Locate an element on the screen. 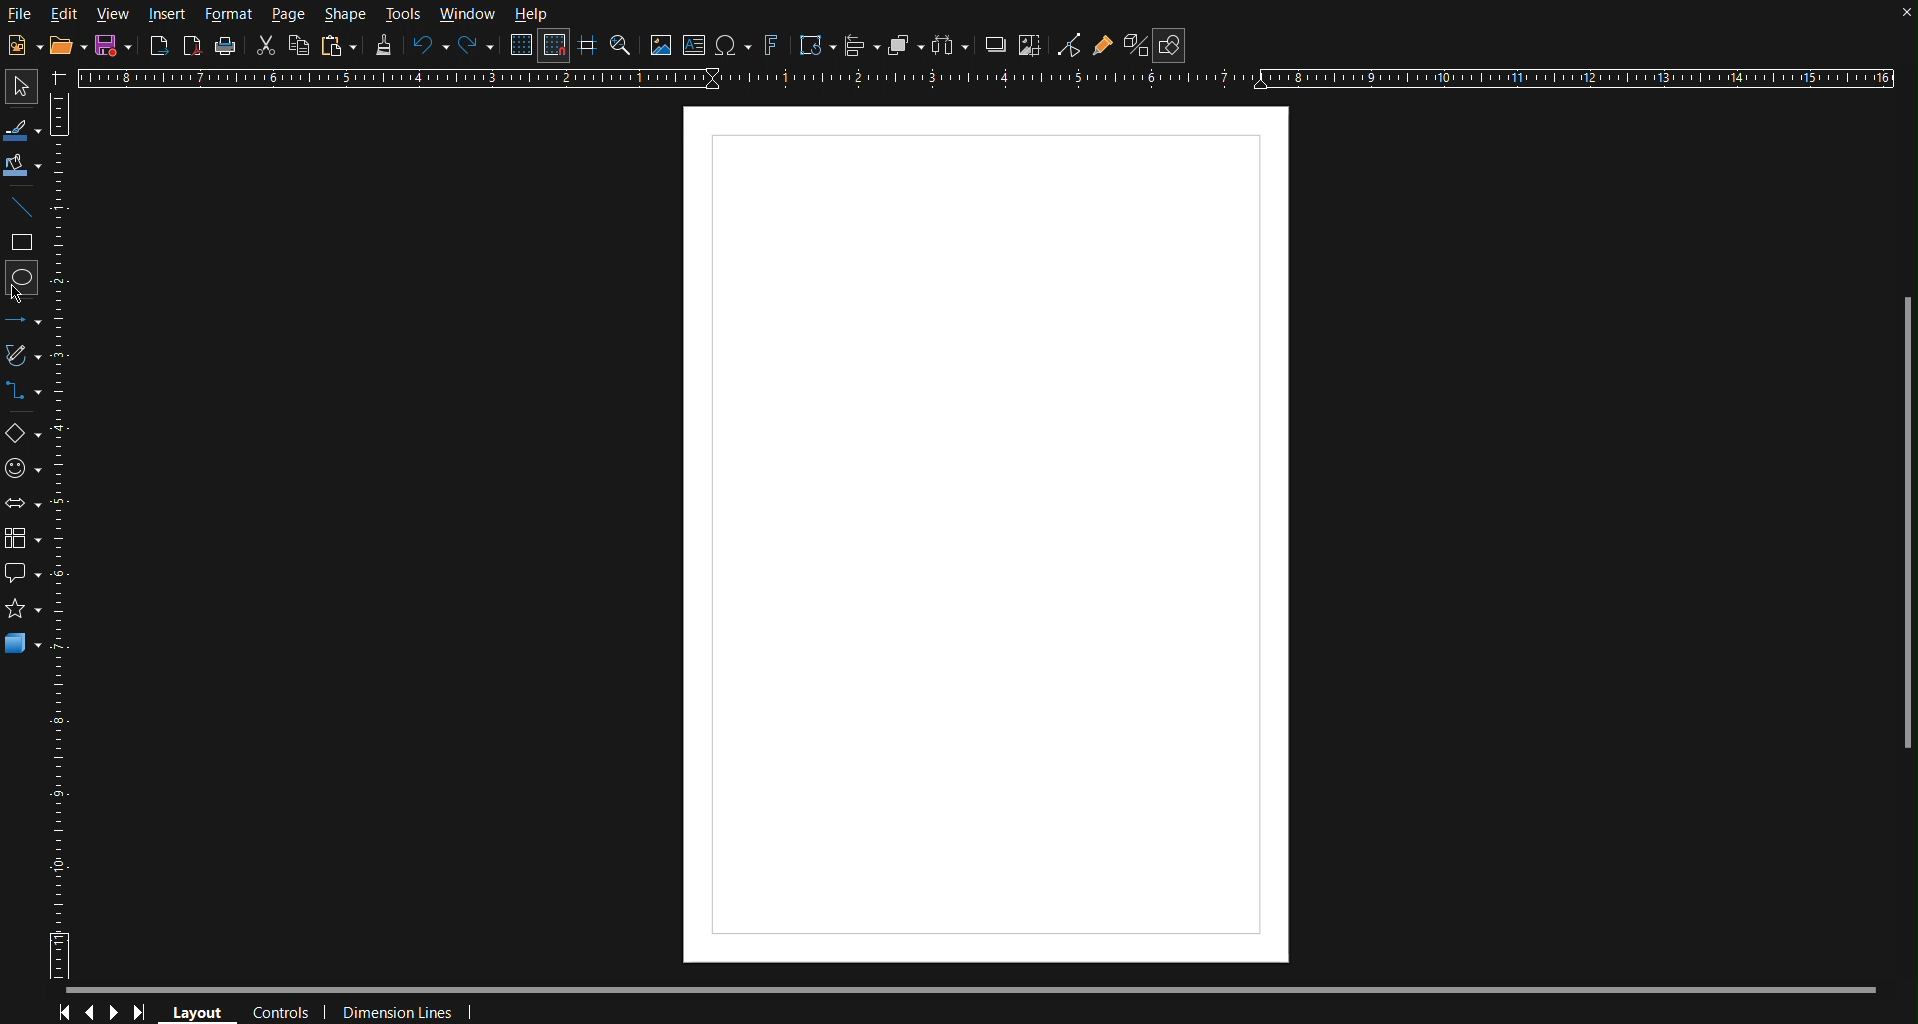 The image size is (1918, 1024). Tools is located at coordinates (405, 12).